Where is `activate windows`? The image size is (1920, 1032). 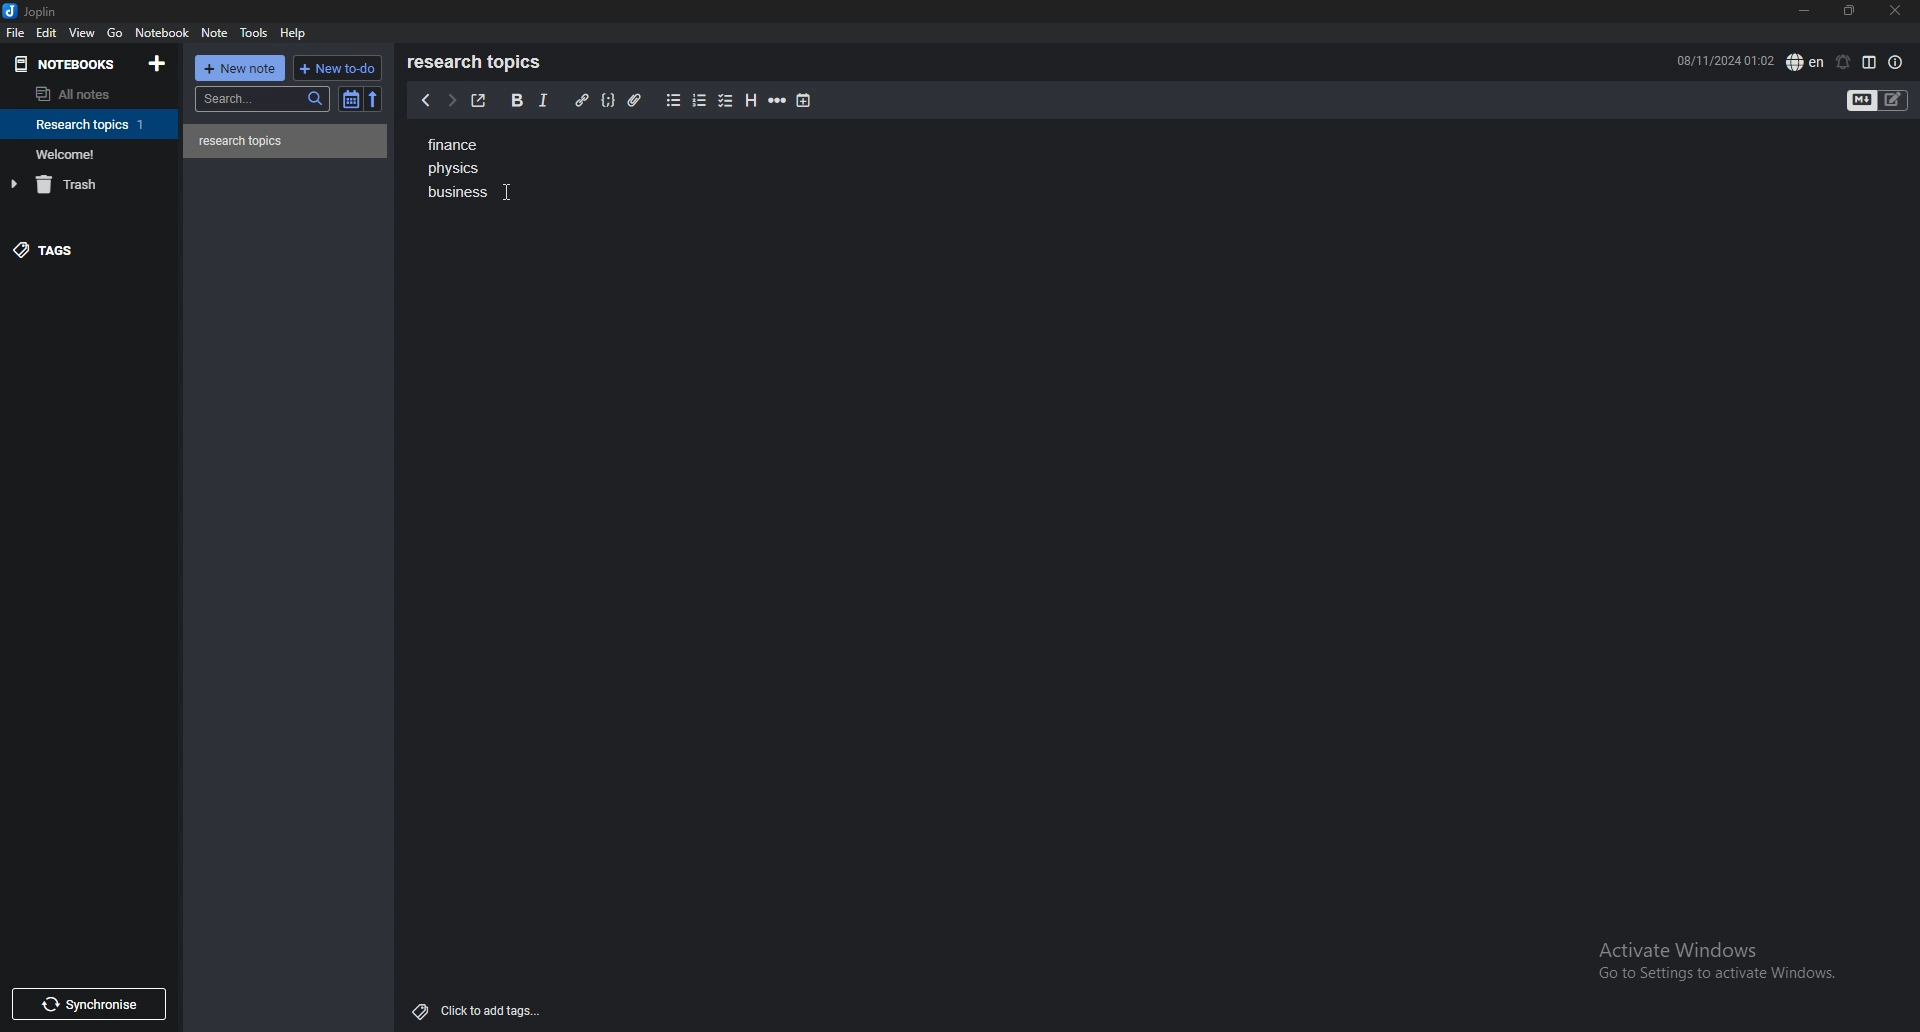
activate windows is located at coordinates (1715, 961).